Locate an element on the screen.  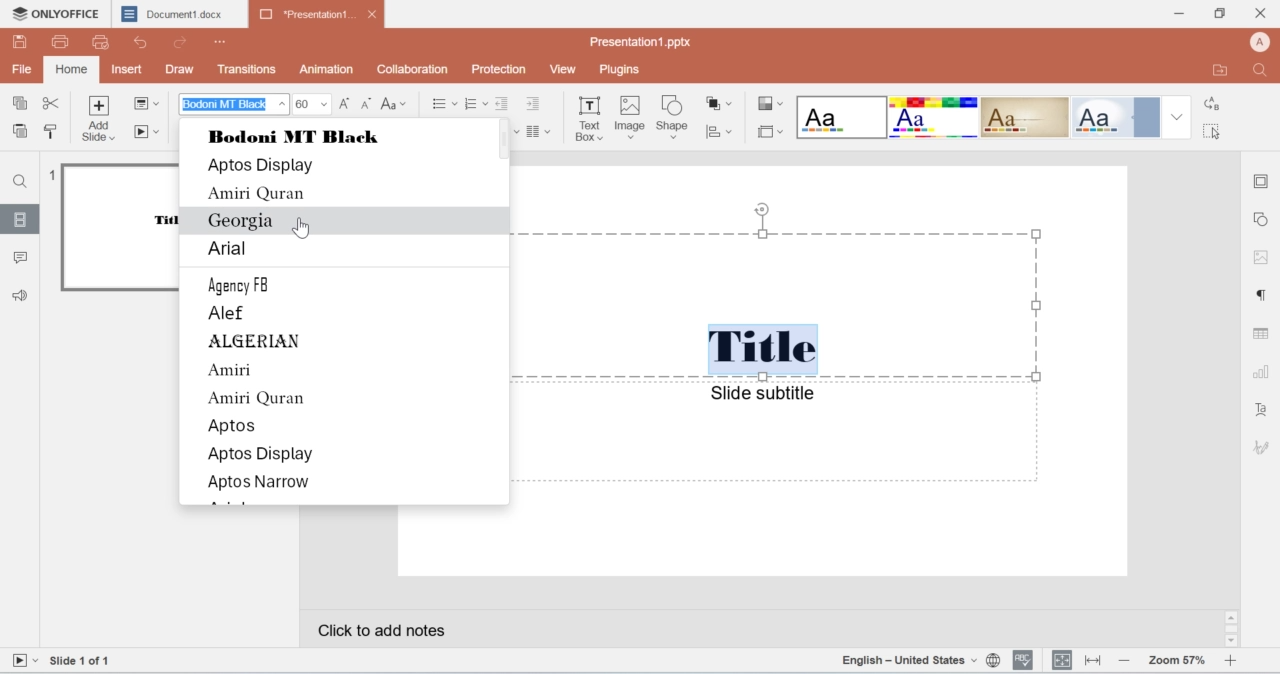
numbering is located at coordinates (51, 176).